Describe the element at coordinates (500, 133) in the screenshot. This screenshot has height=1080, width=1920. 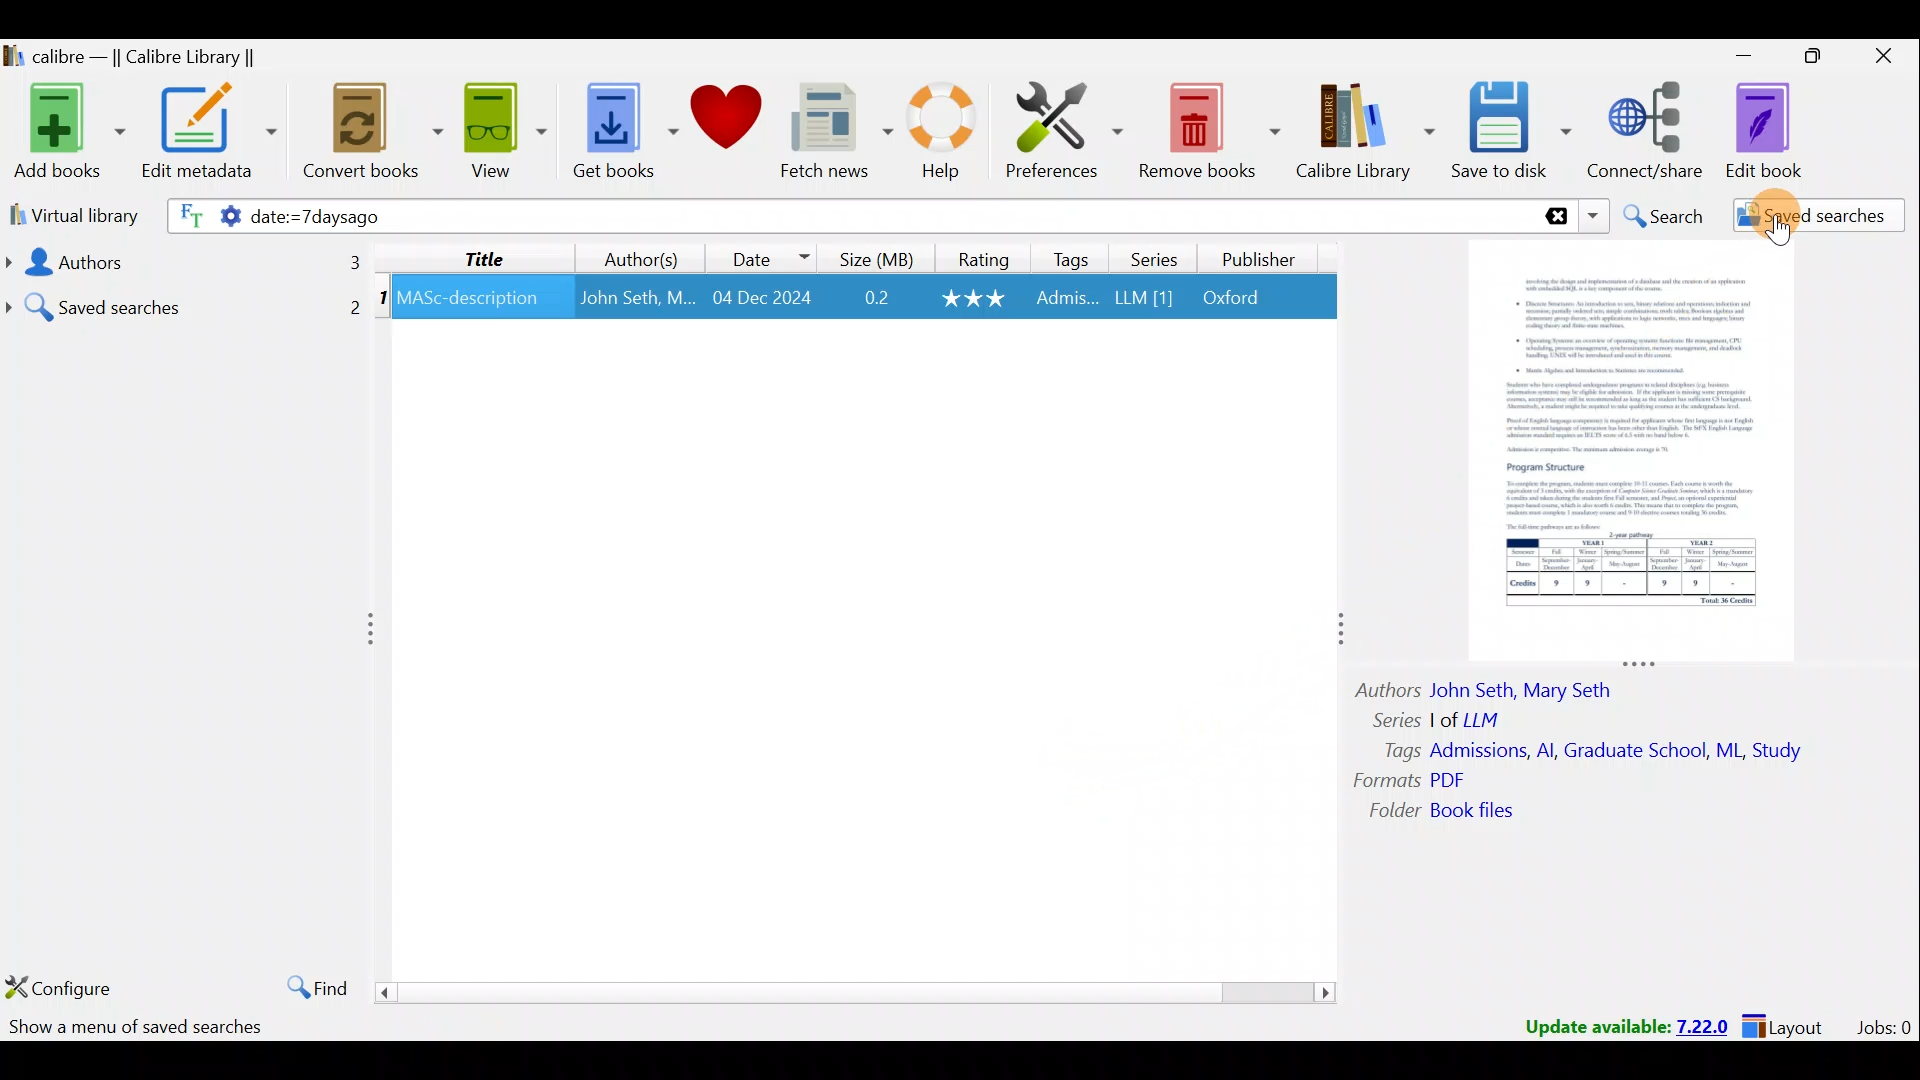
I see `View` at that location.